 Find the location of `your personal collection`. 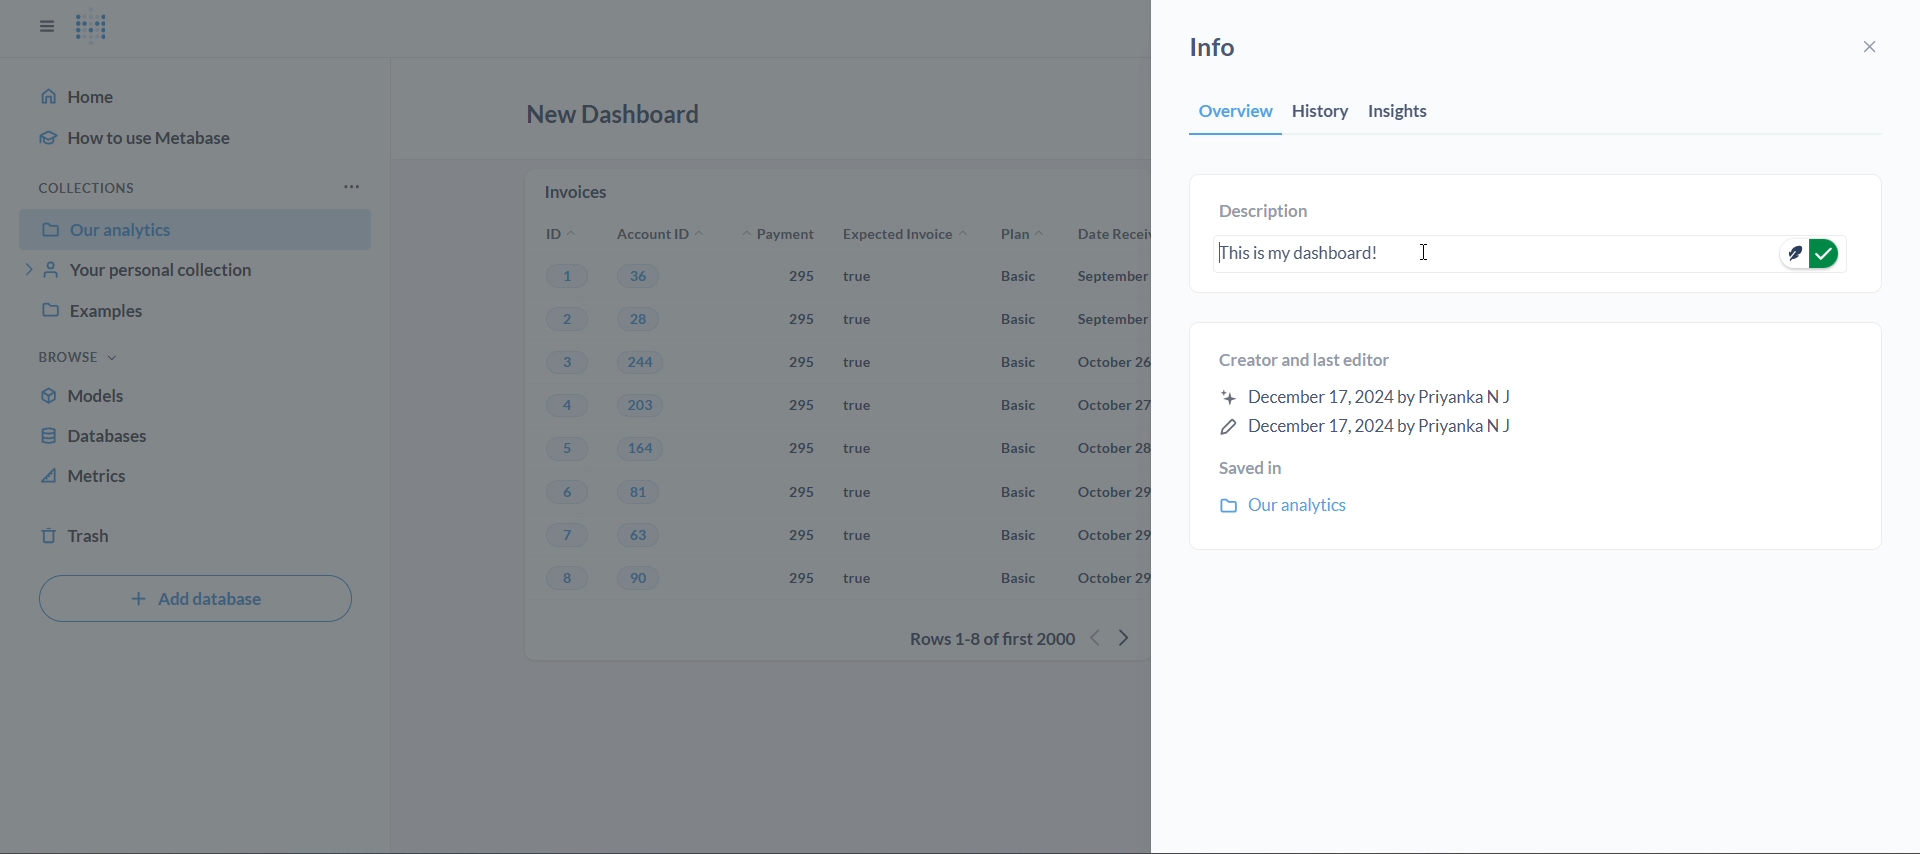

your personal collection is located at coordinates (193, 273).